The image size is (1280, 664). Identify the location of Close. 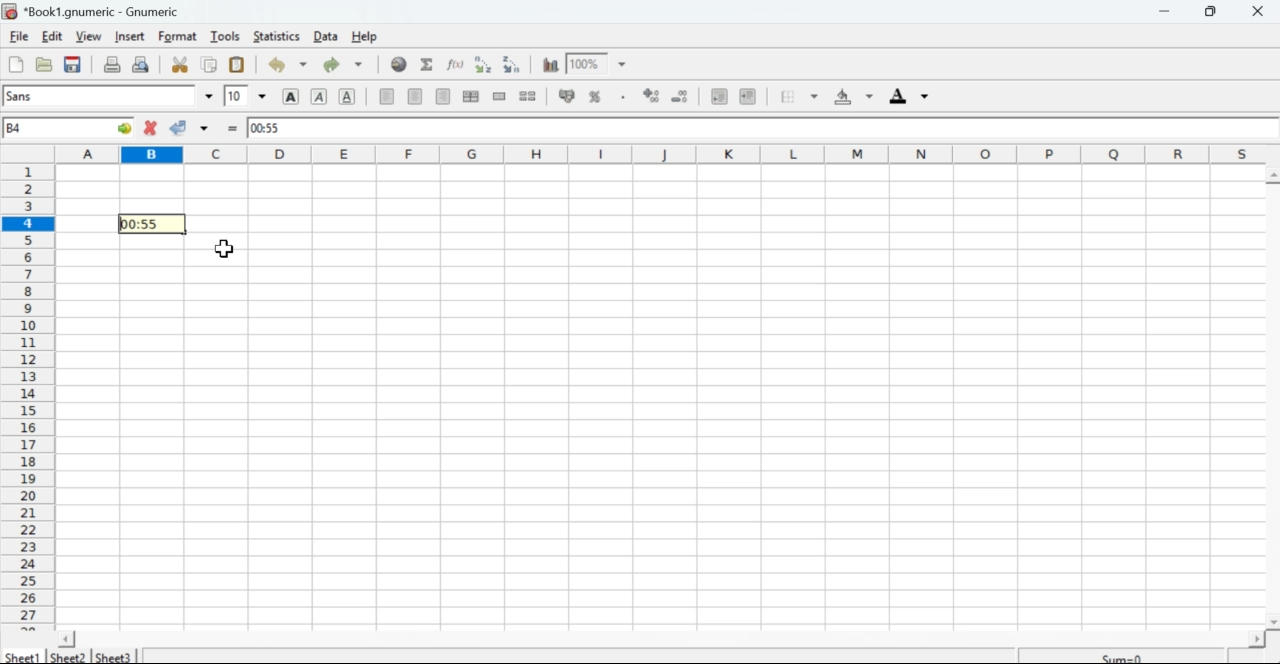
(1261, 12).